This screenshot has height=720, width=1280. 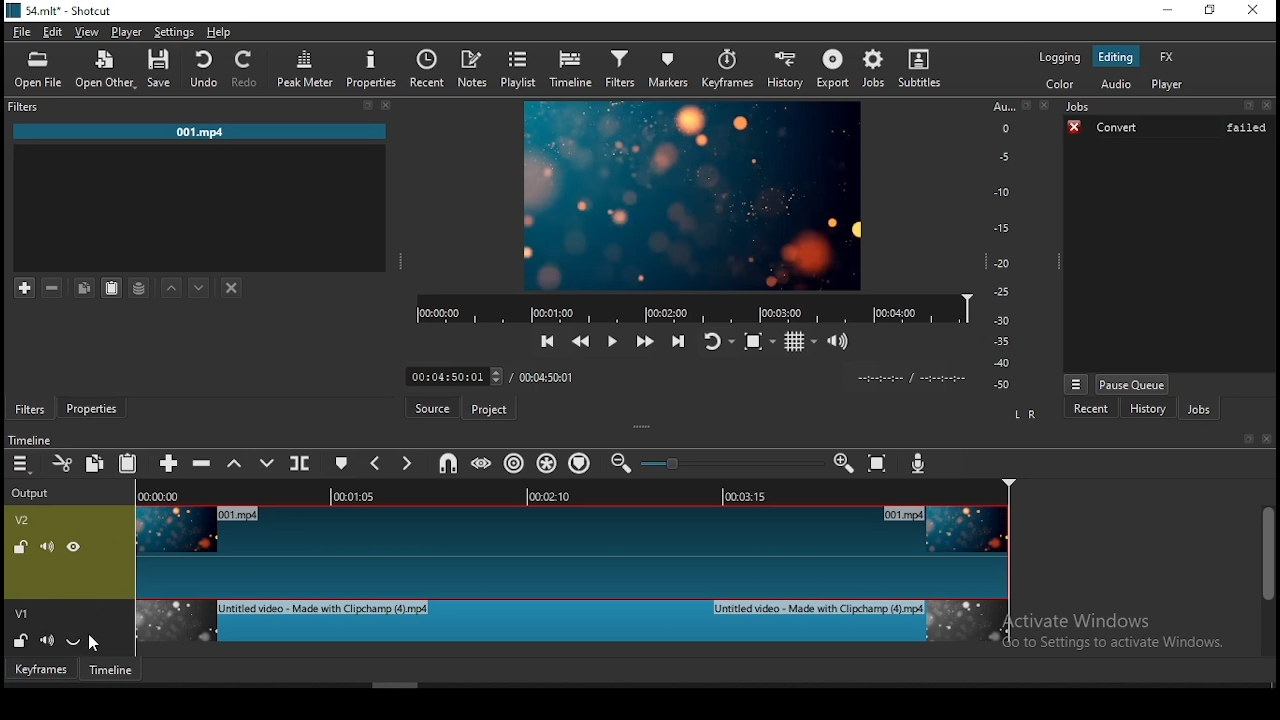 What do you see at coordinates (166, 464) in the screenshot?
I see `append` at bounding box center [166, 464].